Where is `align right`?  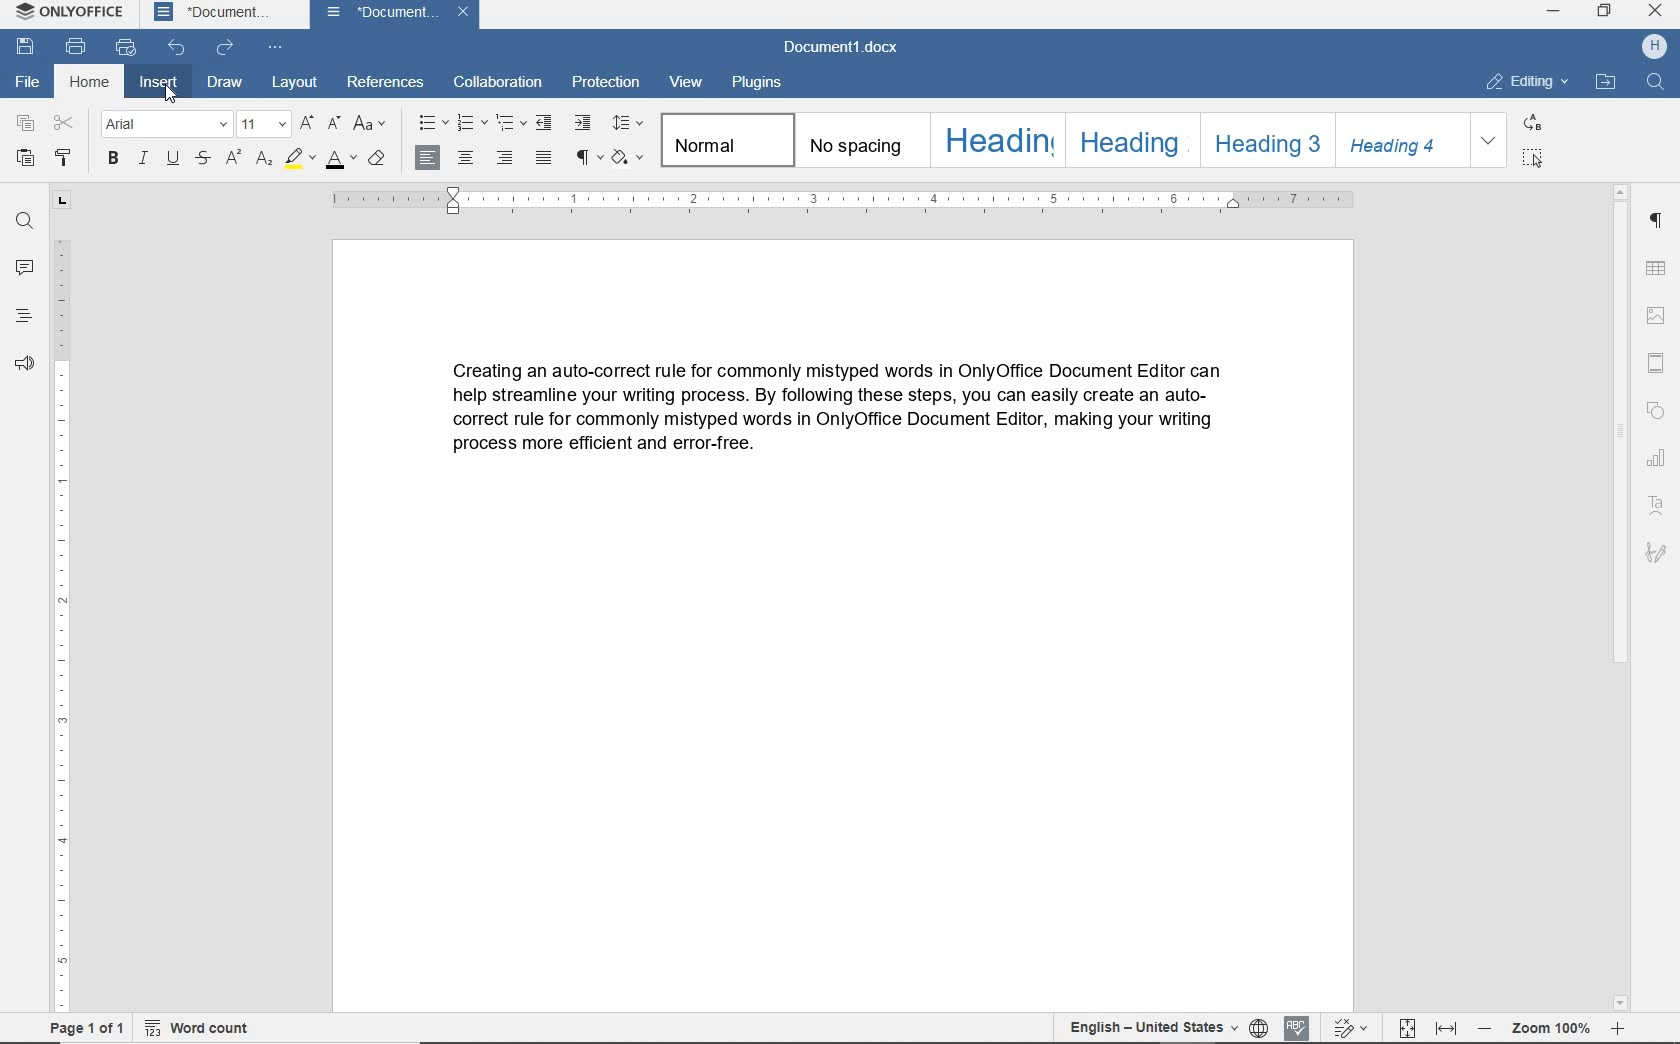 align right is located at coordinates (504, 159).